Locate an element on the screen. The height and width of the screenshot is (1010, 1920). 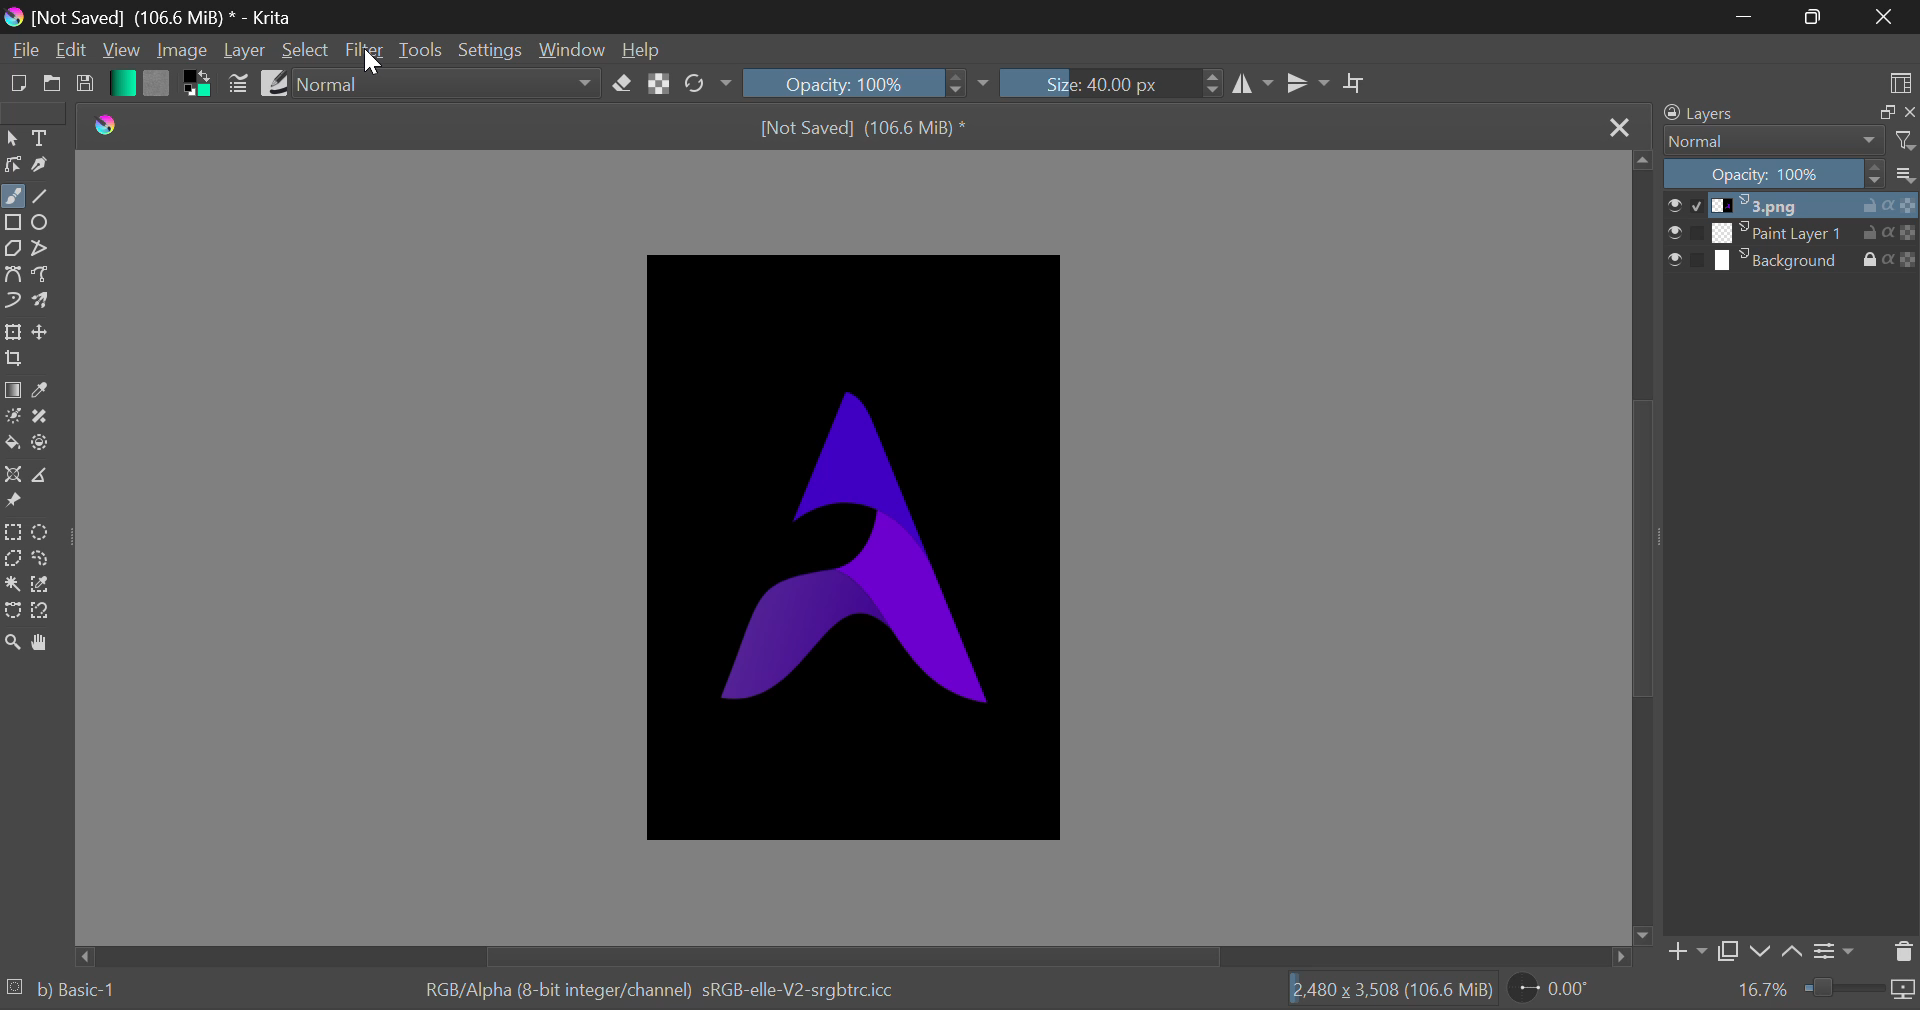
Freehand Tool is located at coordinates (12, 196).